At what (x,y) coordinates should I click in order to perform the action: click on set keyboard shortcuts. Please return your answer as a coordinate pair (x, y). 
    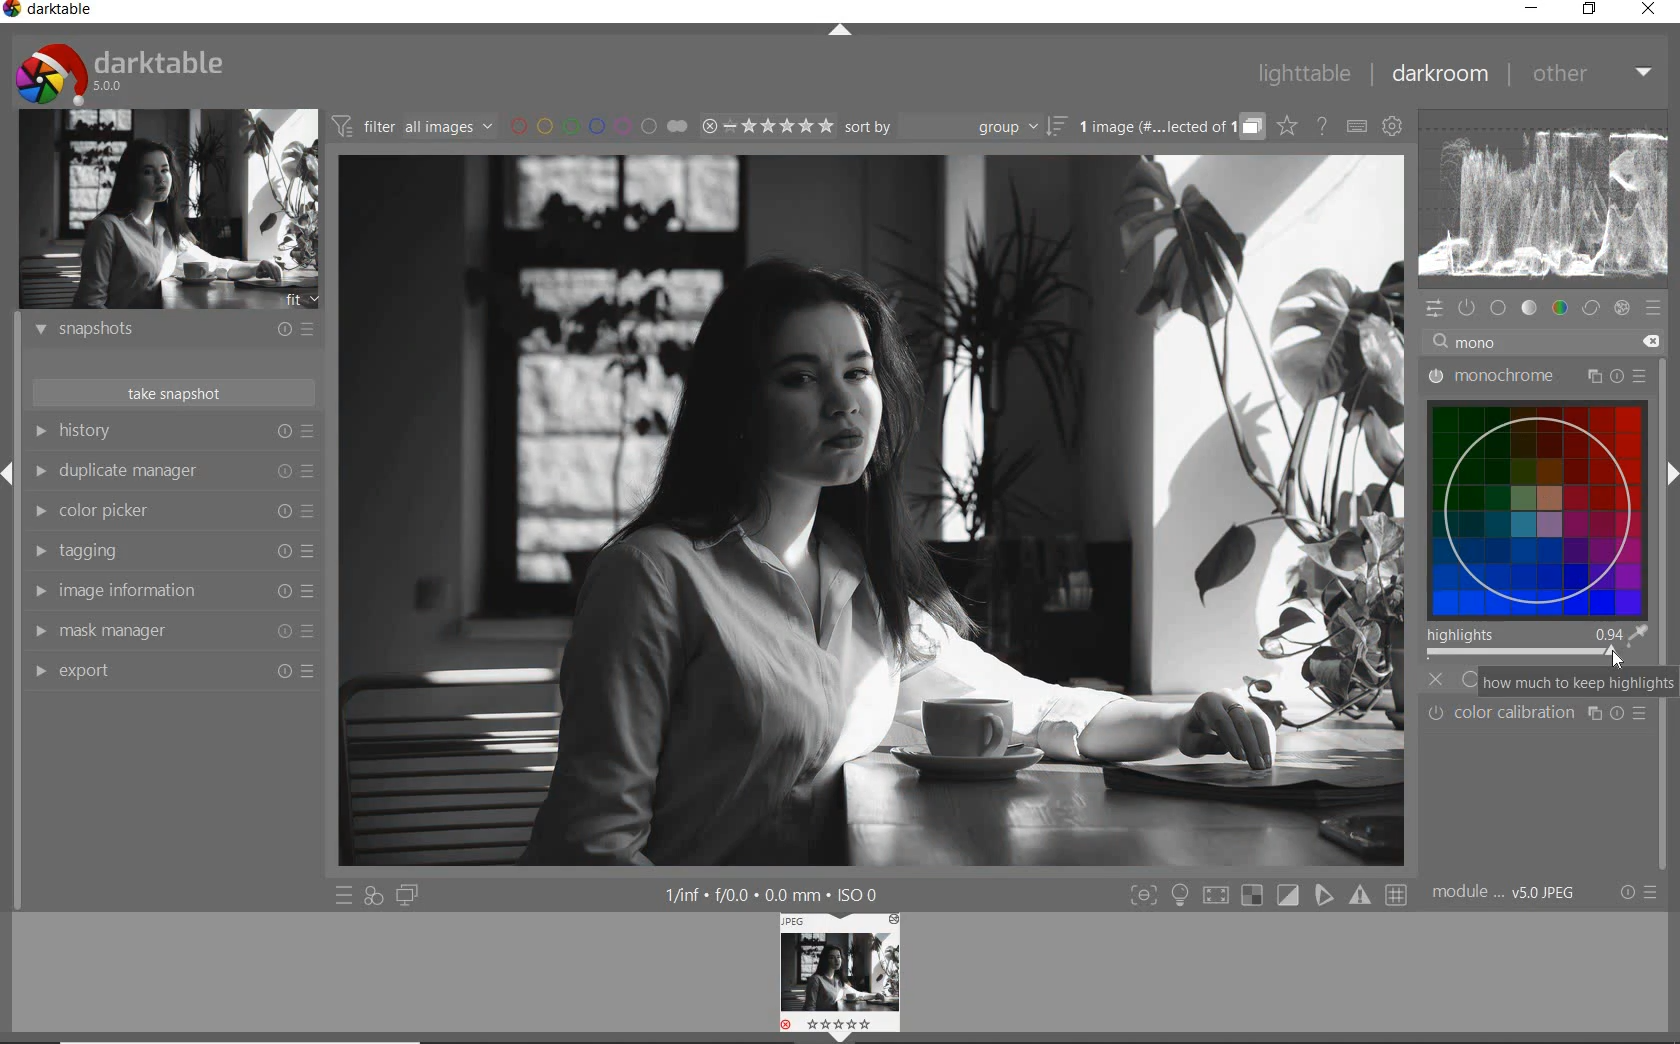
    Looking at the image, I should click on (1356, 126).